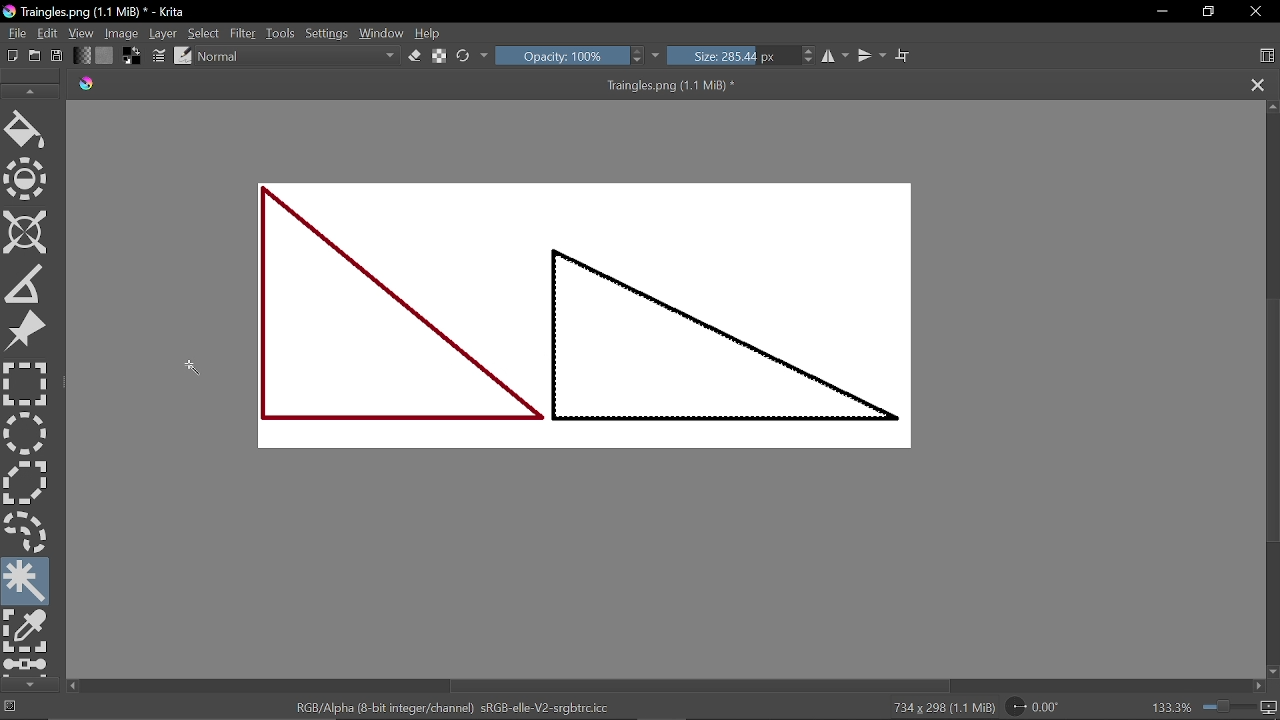  Describe the element at coordinates (672, 85) in the screenshot. I see `Traingles.png (960.0 KiB) *` at that location.